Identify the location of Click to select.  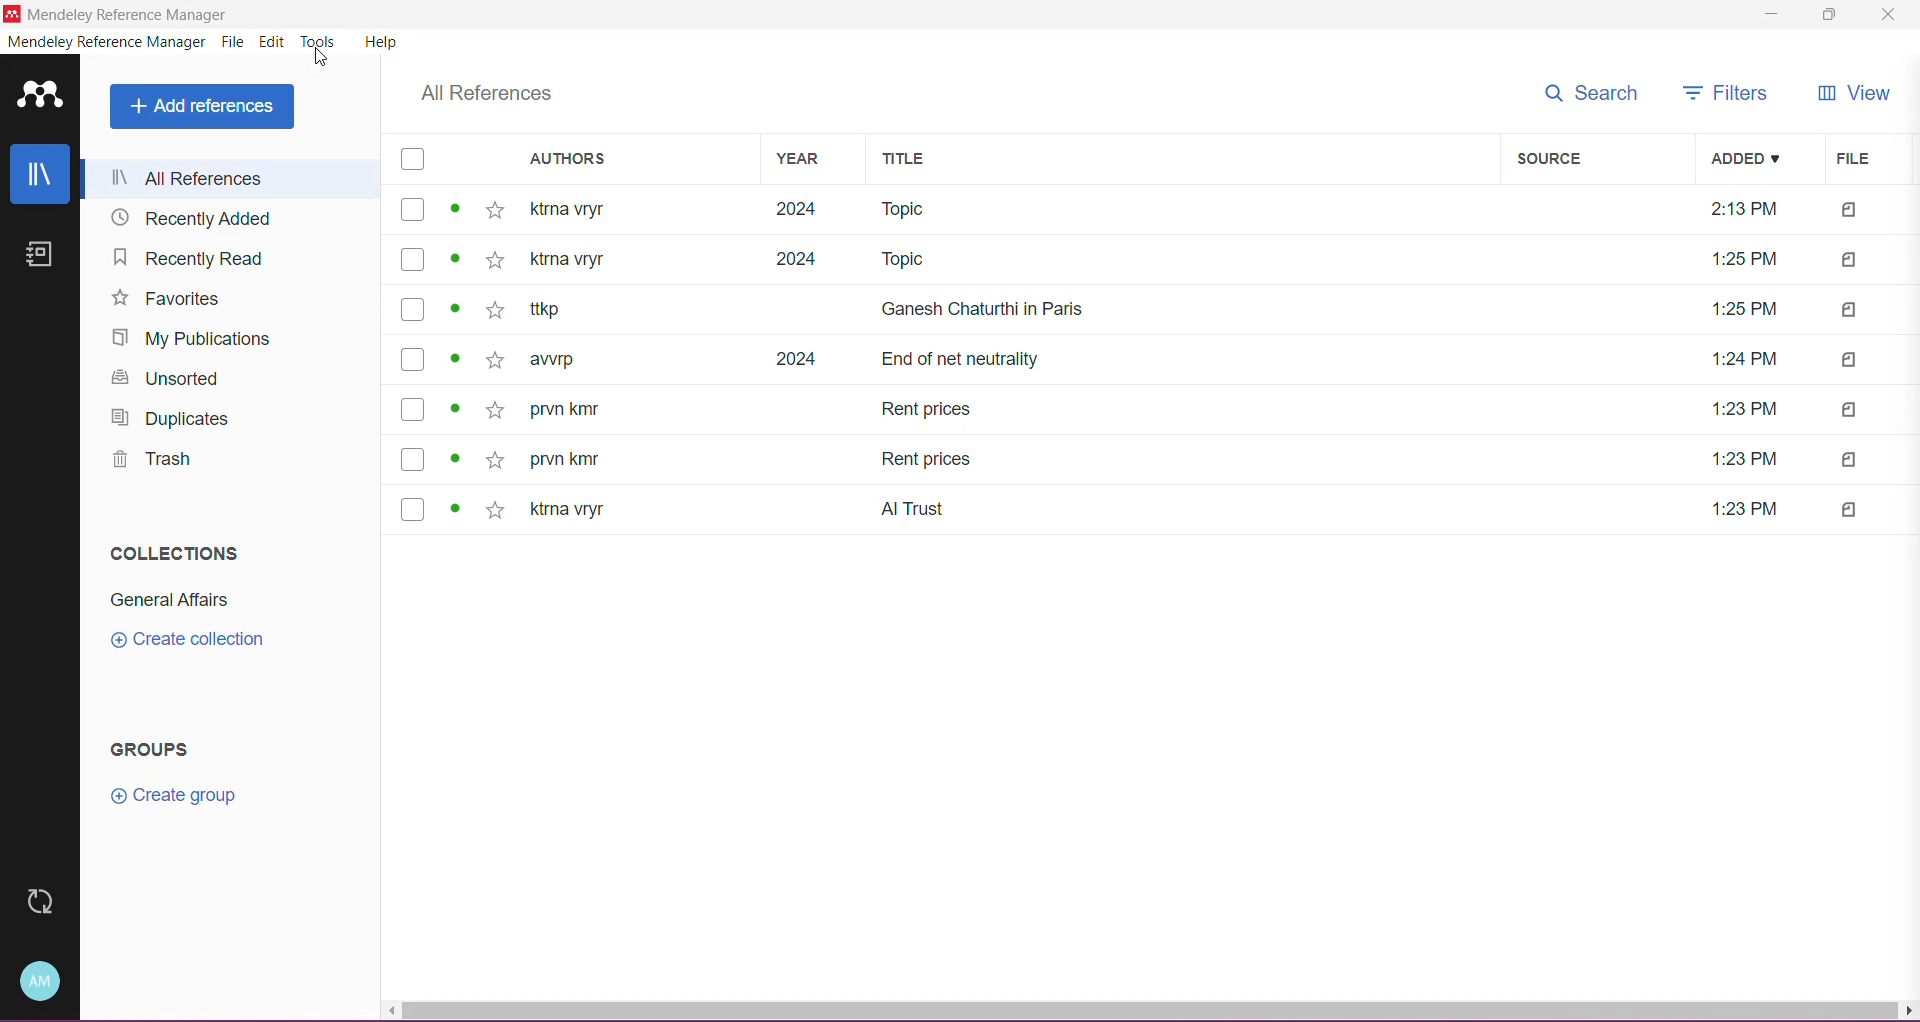
(414, 154).